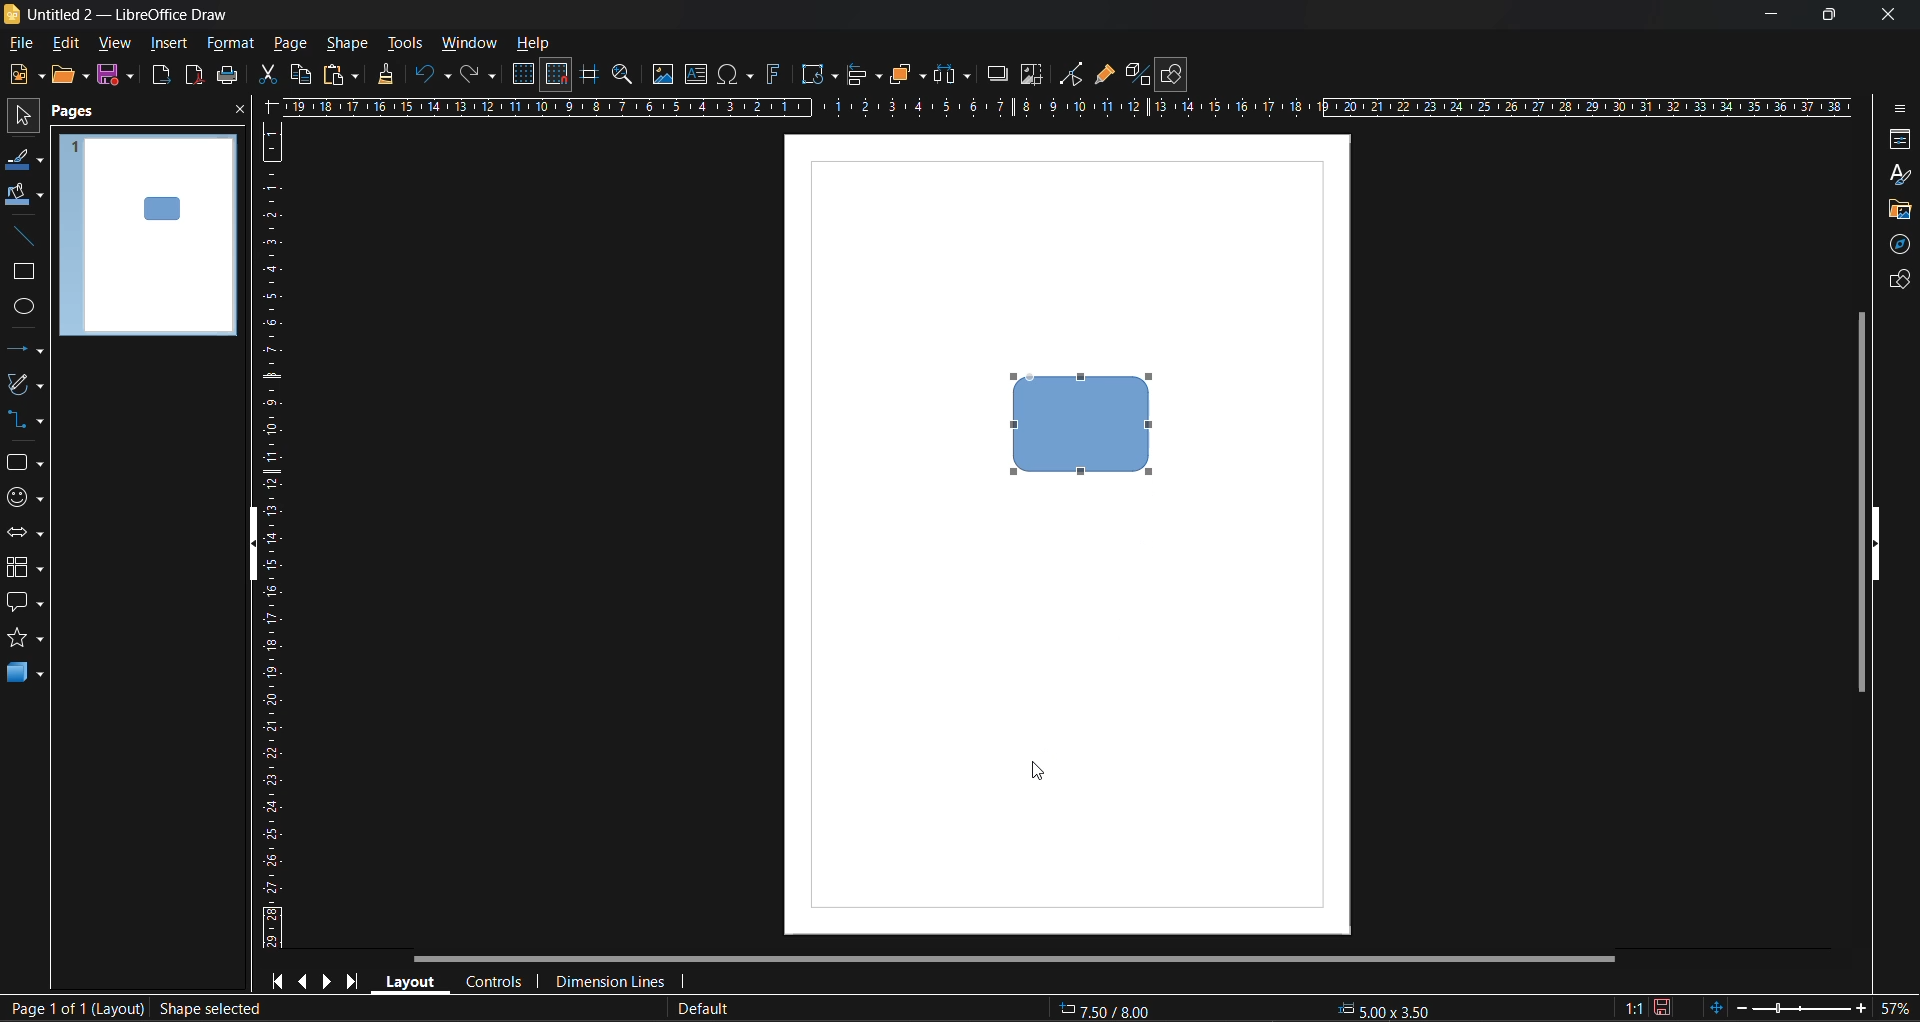 Image resolution: width=1920 pixels, height=1022 pixels. What do you see at coordinates (777, 72) in the screenshot?
I see `fontwork` at bounding box center [777, 72].